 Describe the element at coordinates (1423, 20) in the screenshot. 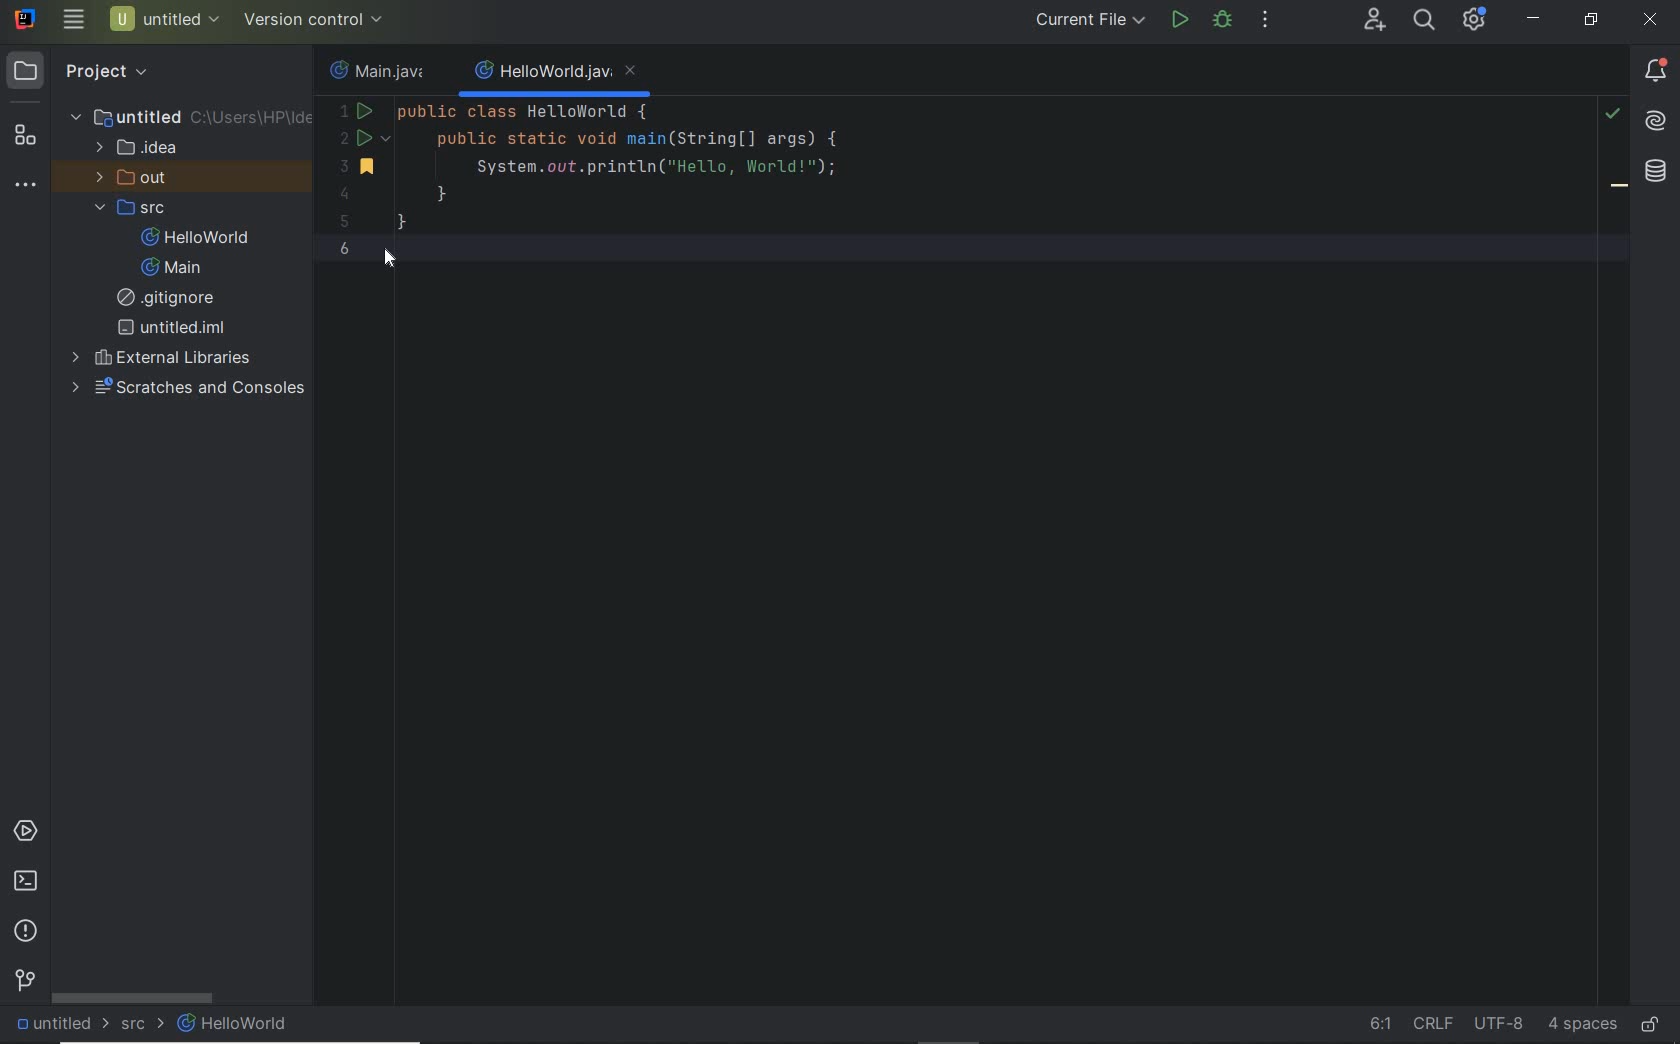

I see `search everywhere` at that location.